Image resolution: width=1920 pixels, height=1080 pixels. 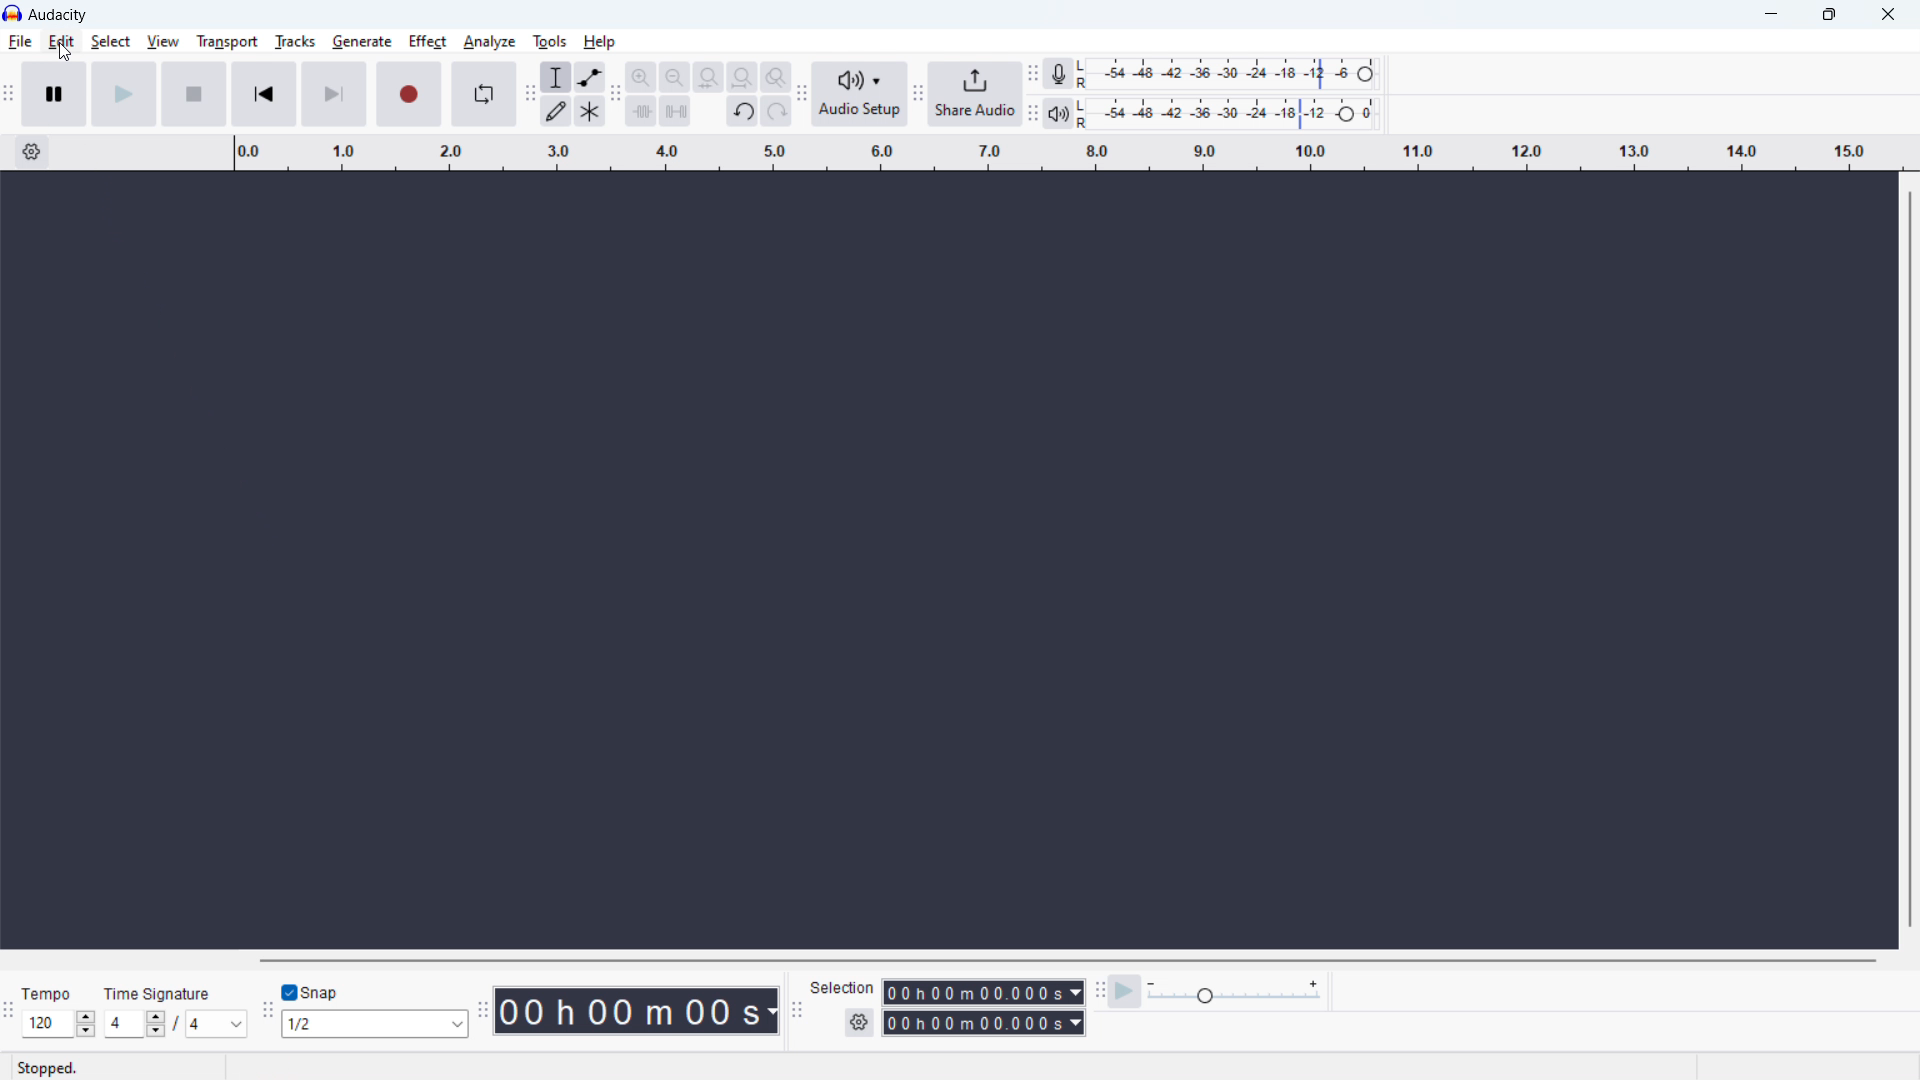 What do you see at coordinates (124, 95) in the screenshot?
I see `play` at bounding box center [124, 95].